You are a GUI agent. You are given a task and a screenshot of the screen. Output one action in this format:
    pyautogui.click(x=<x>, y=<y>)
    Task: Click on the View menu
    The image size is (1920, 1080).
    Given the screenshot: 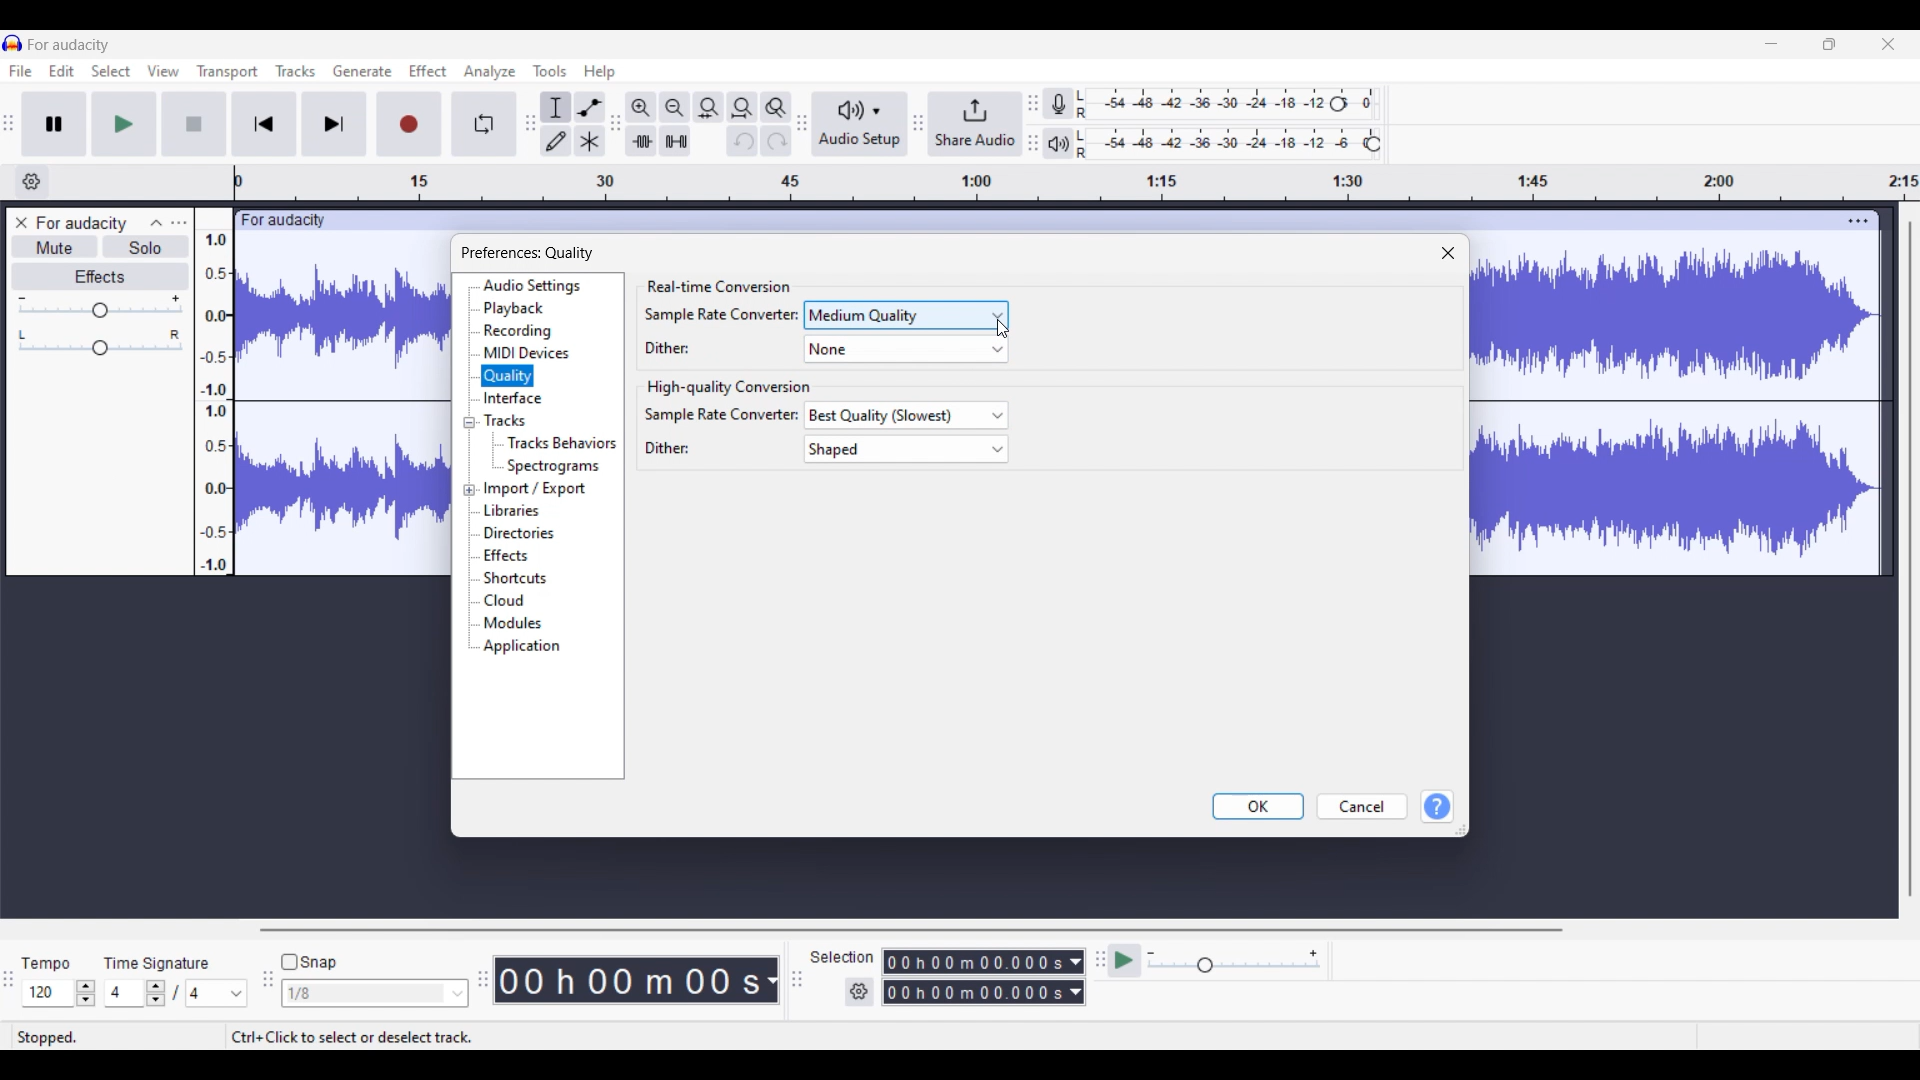 What is the action you would take?
    pyautogui.click(x=163, y=71)
    